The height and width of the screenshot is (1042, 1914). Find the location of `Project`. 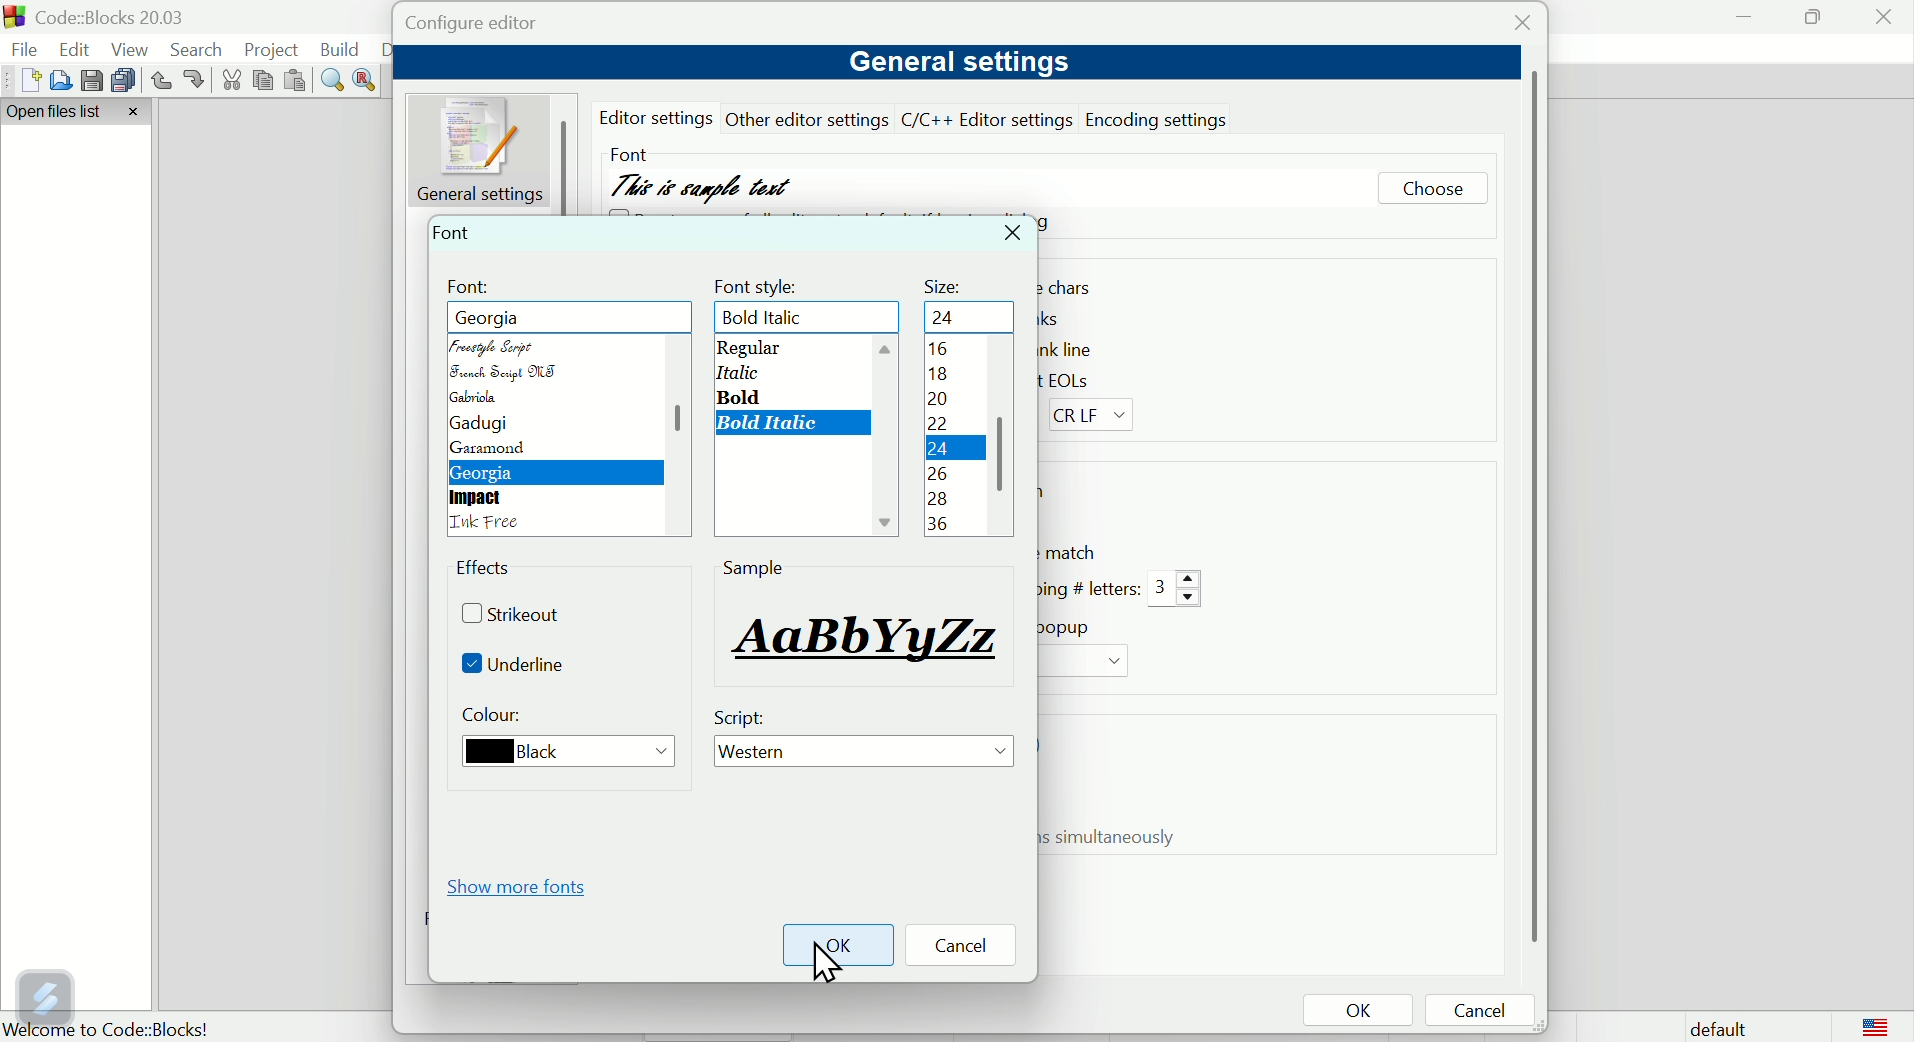

Project is located at coordinates (275, 49).